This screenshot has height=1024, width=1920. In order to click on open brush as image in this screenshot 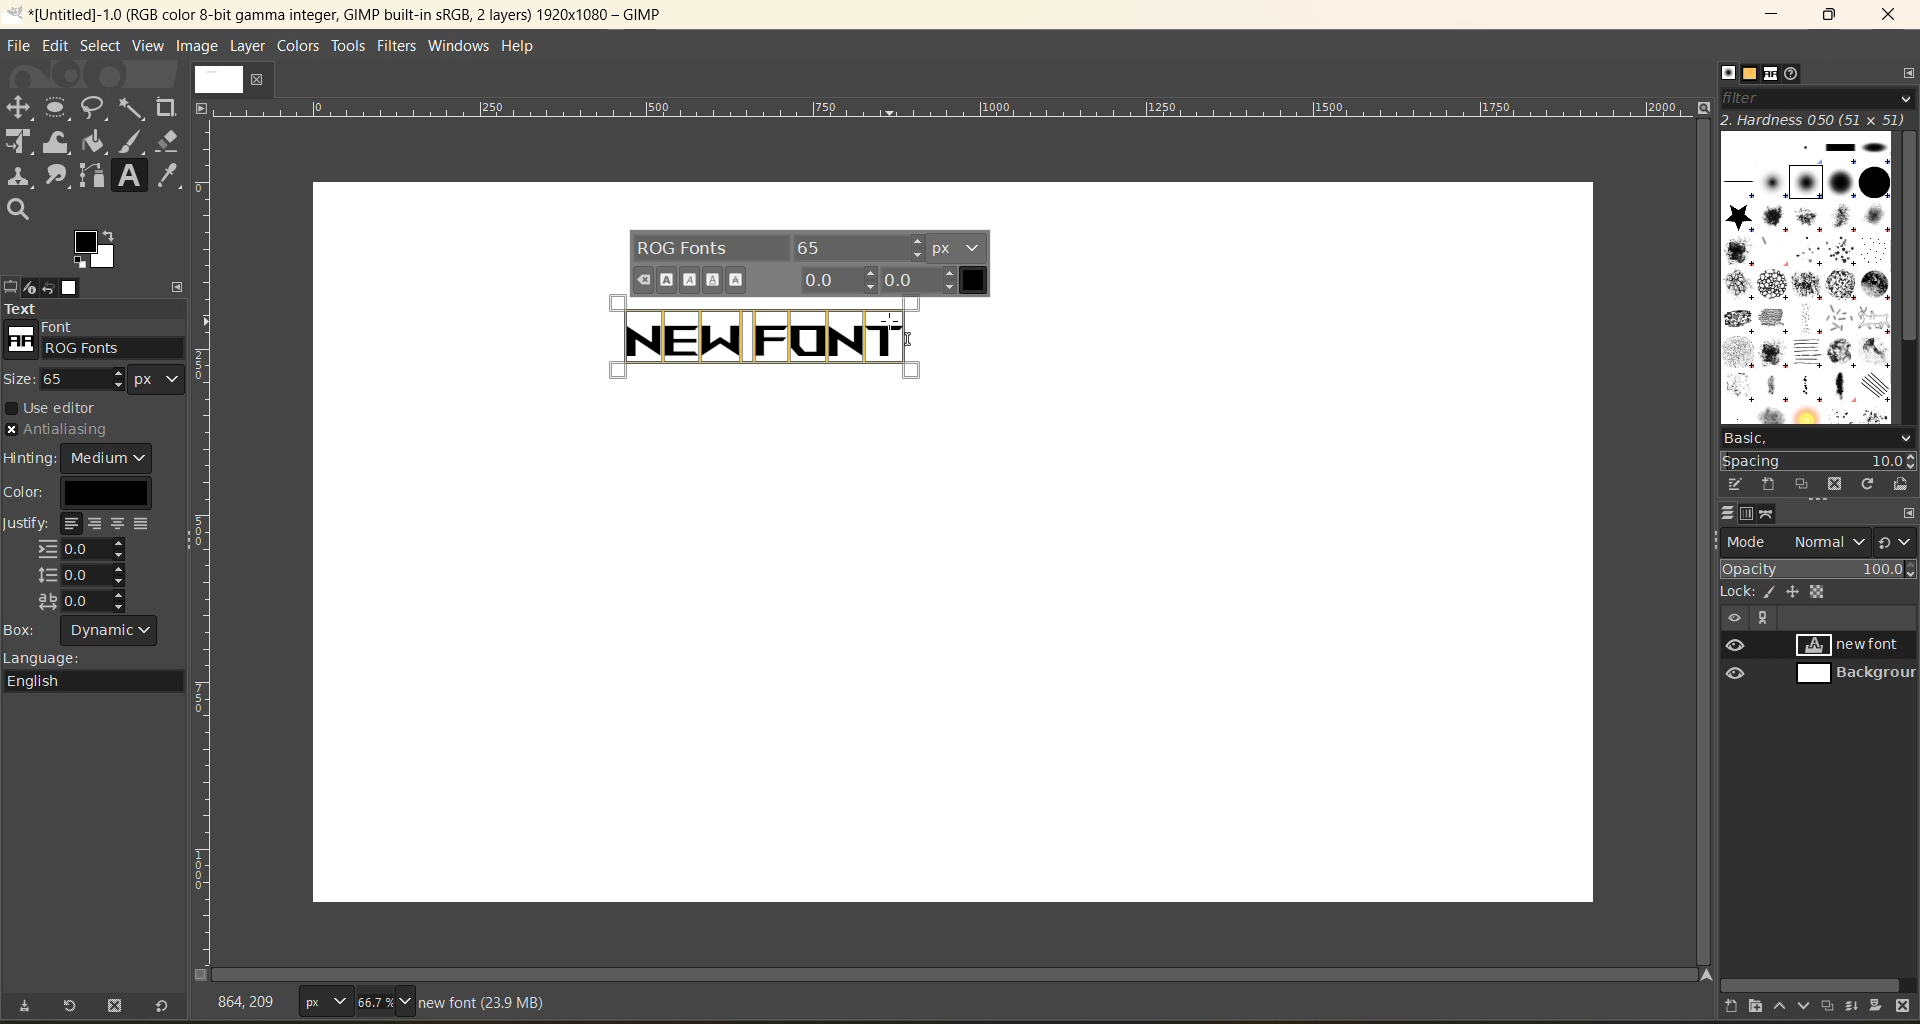, I will do `click(1904, 486)`.